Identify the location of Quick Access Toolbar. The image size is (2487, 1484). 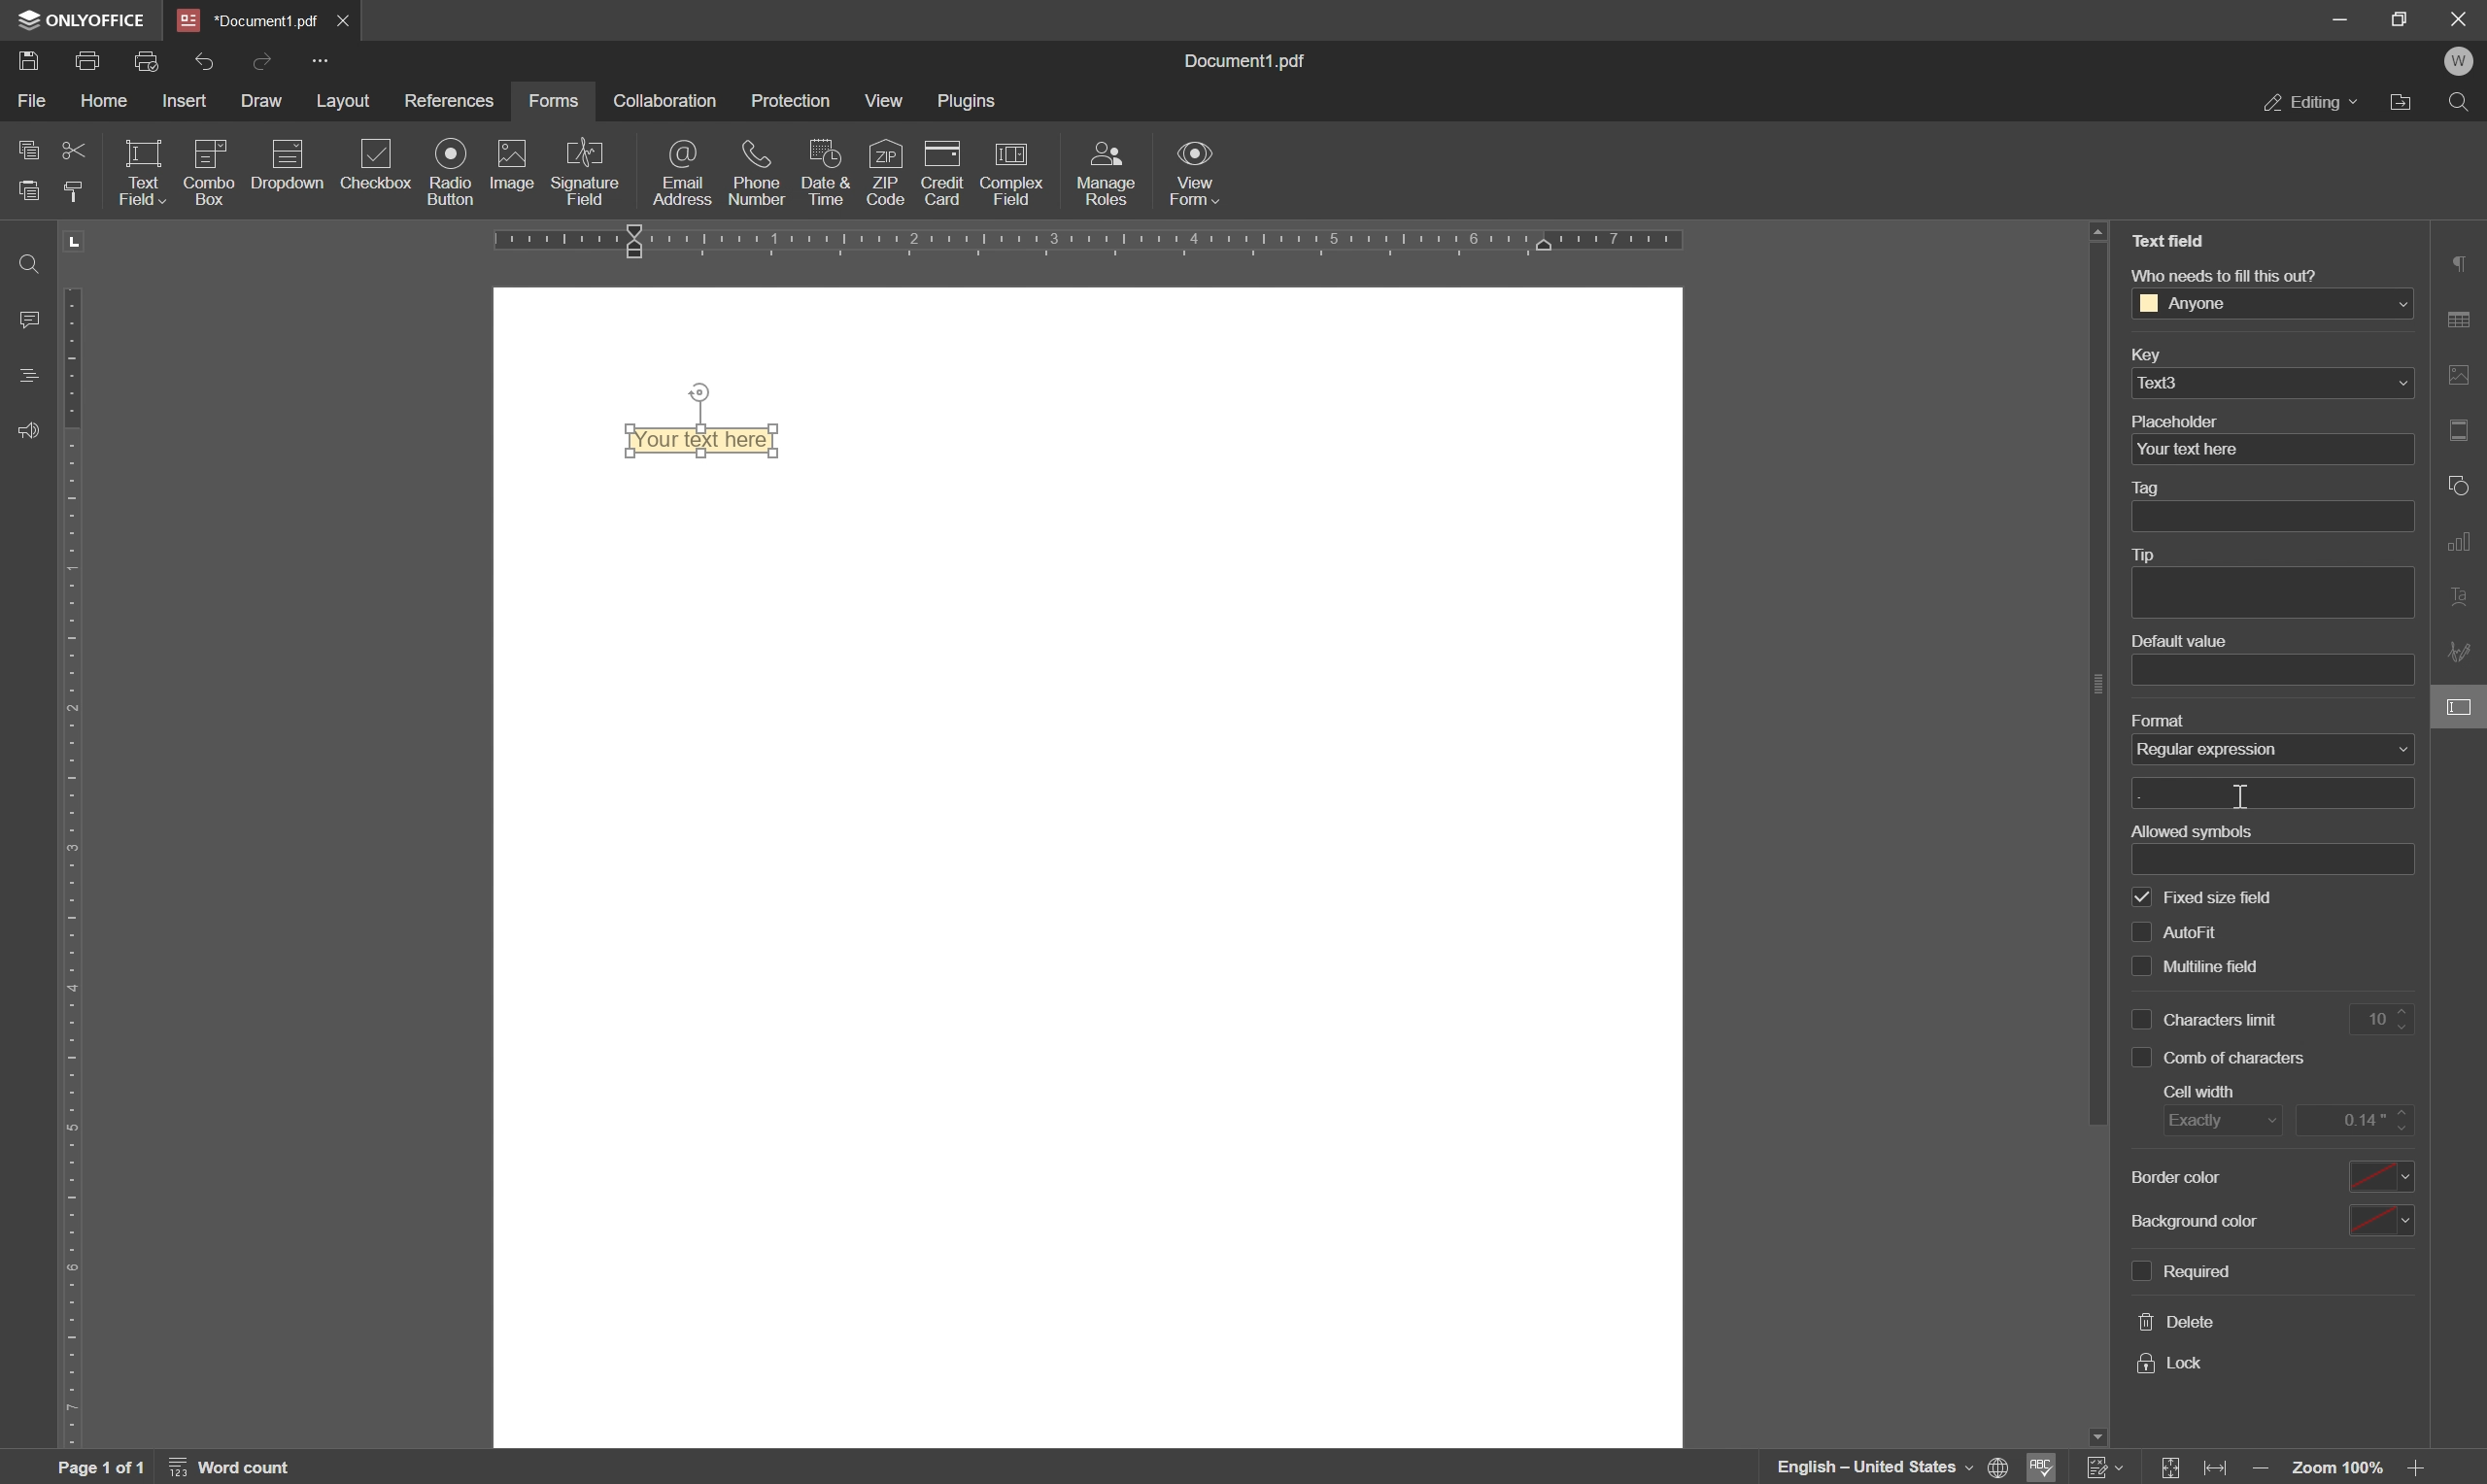
(320, 60).